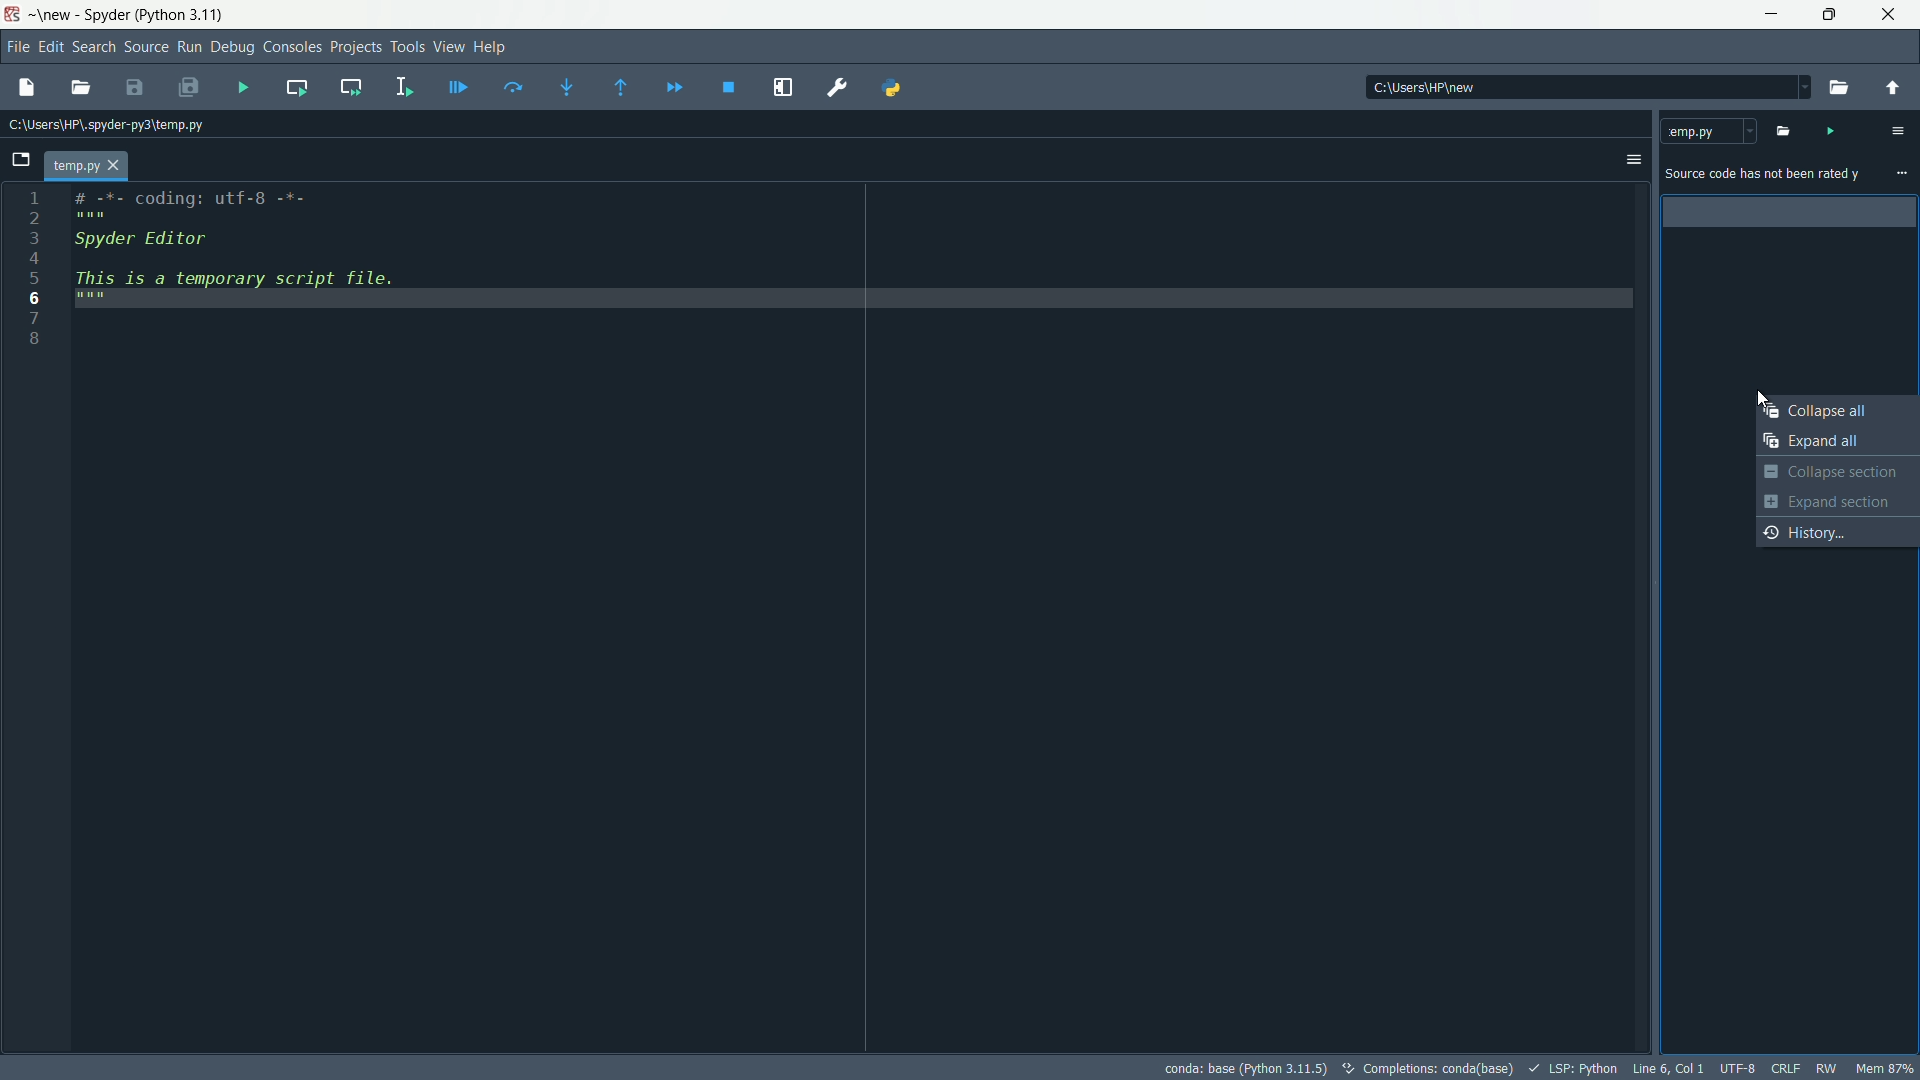 The width and height of the screenshot is (1920, 1080). I want to click on projects menu, so click(355, 48).